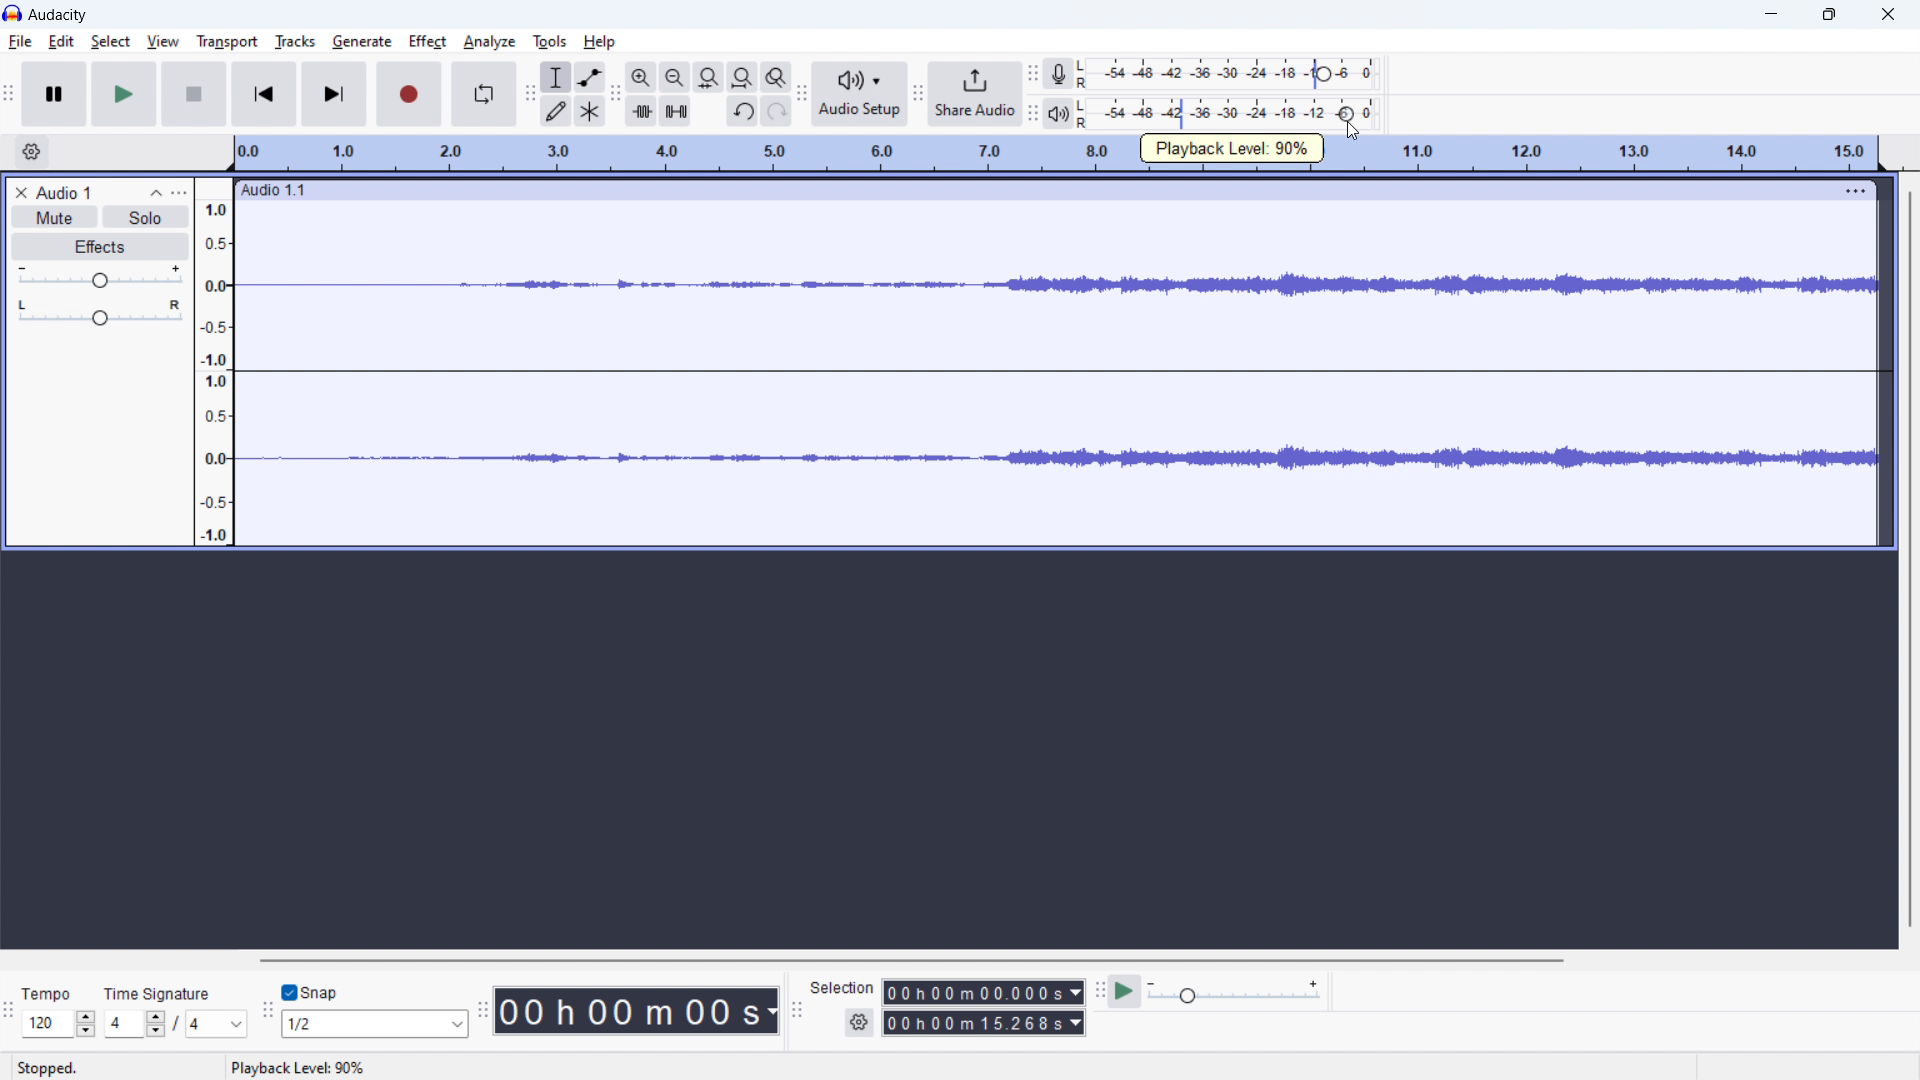 Image resolution: width=1920 pixels, height=1080 pixels. I want to click on pause, so click(54, 93).